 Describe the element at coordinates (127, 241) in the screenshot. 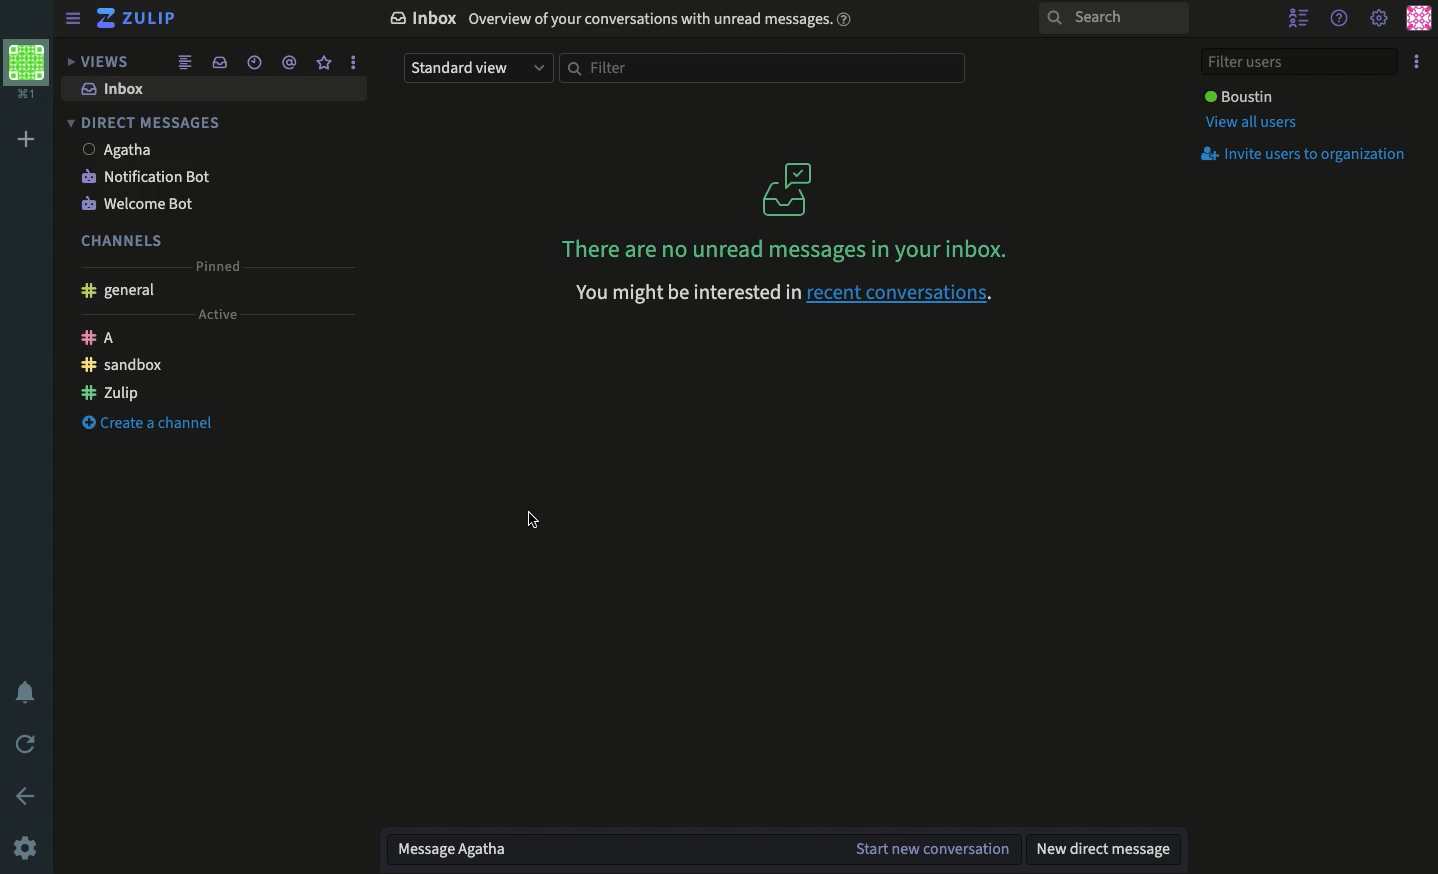

I see `Channels` at that location.